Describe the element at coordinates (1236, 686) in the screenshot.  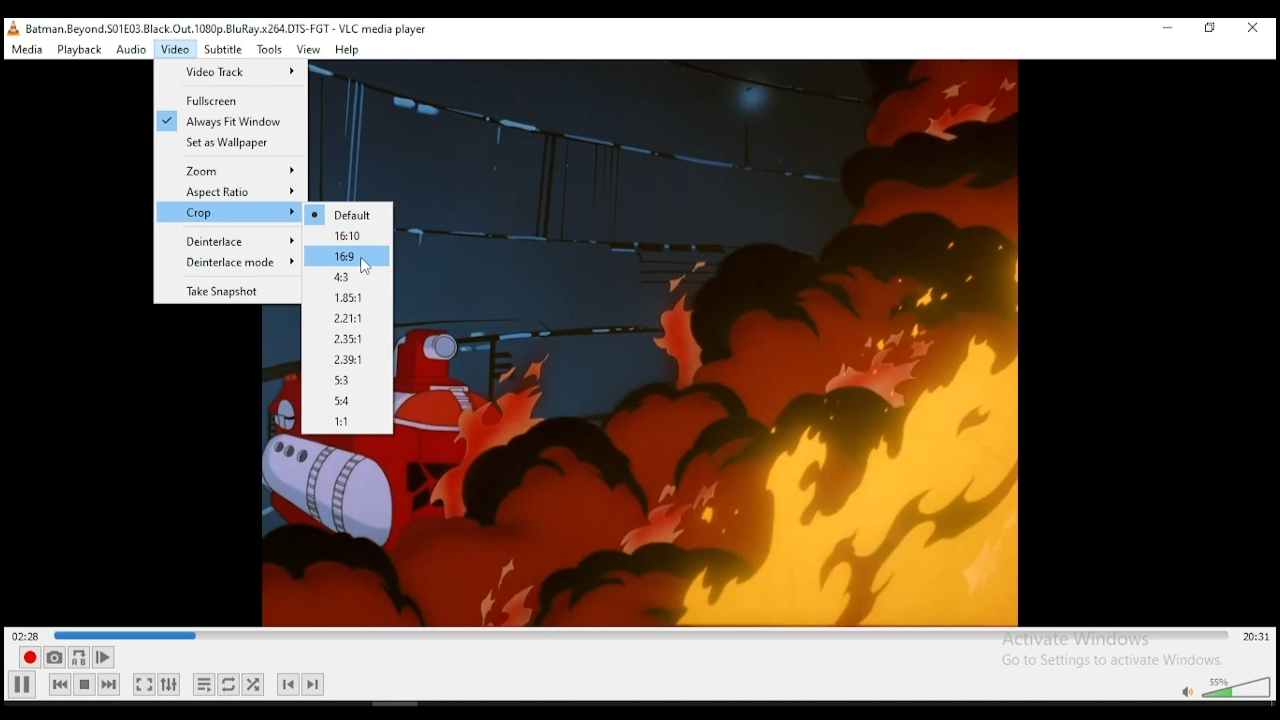
I see `volume` at that location.